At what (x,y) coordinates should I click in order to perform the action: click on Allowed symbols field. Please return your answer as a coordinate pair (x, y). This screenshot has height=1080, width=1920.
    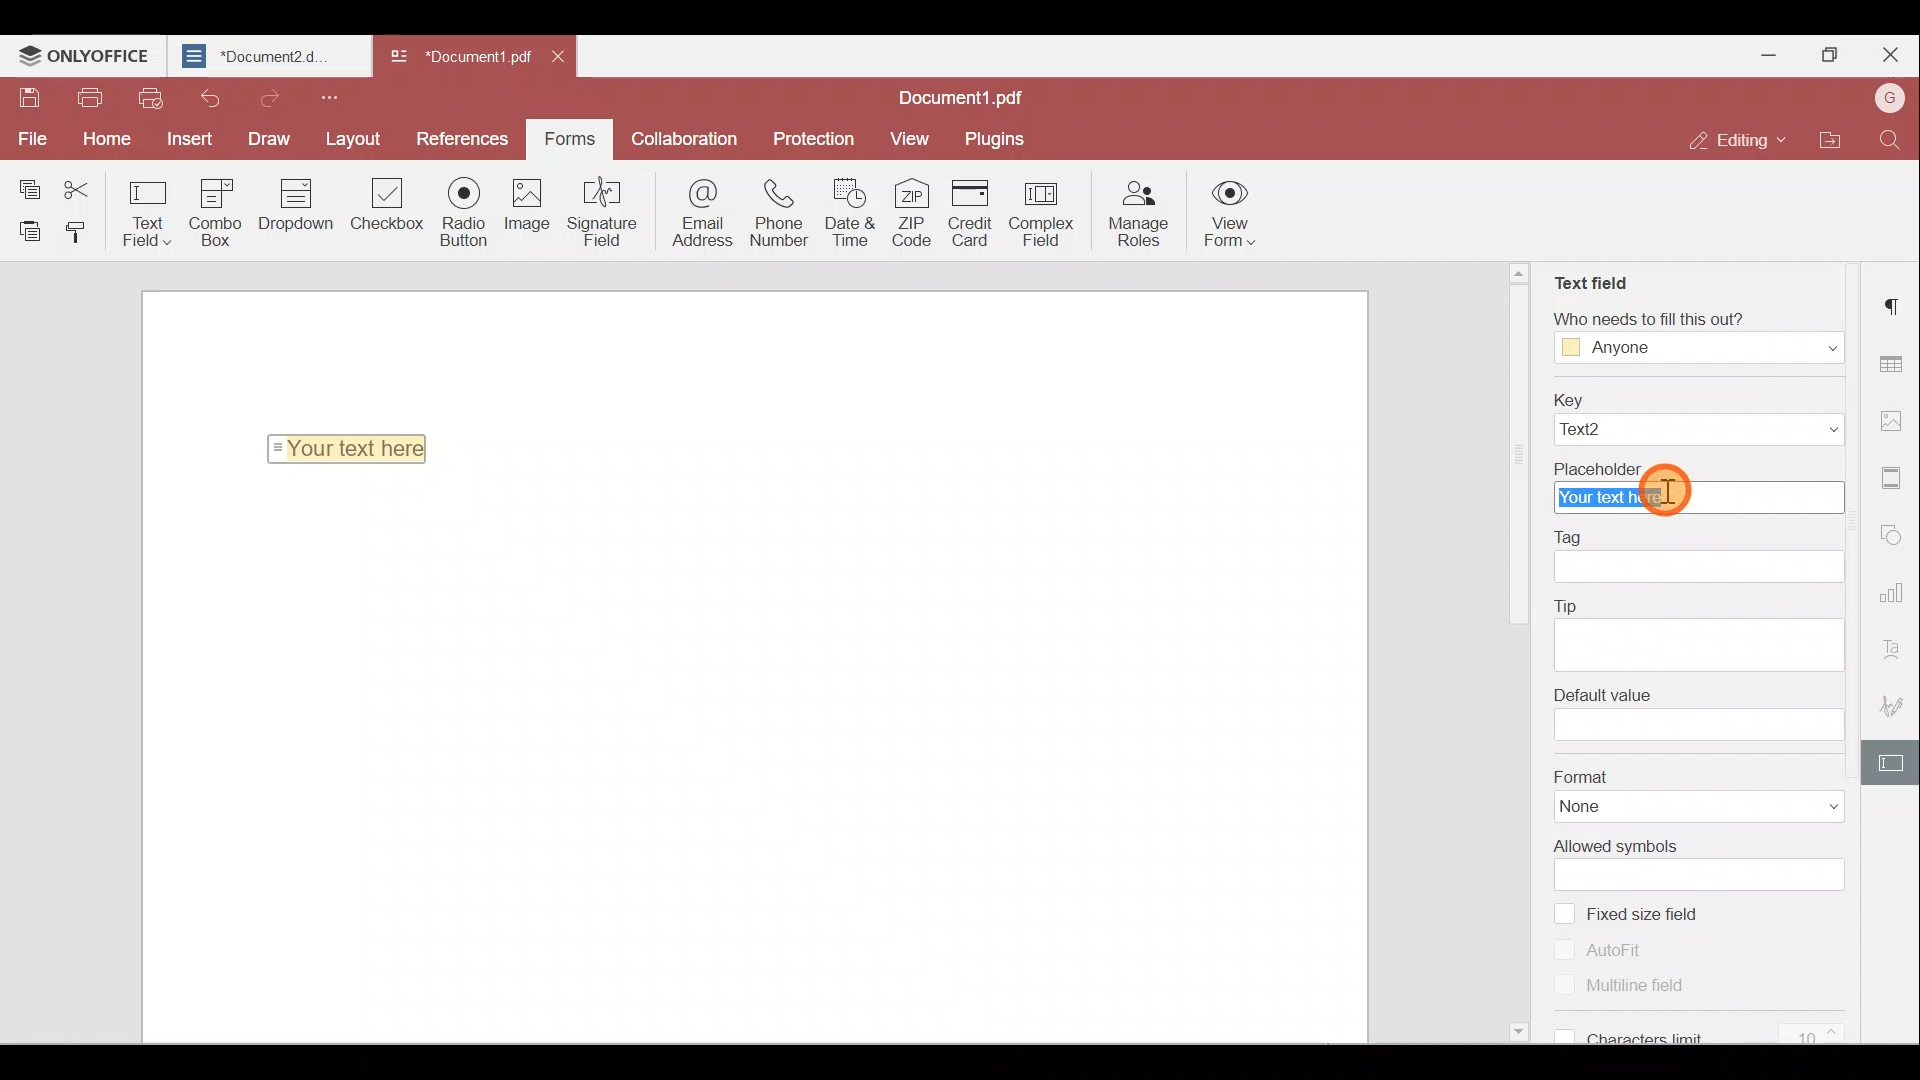
    Looking at the image, I should click on (1710, 875).